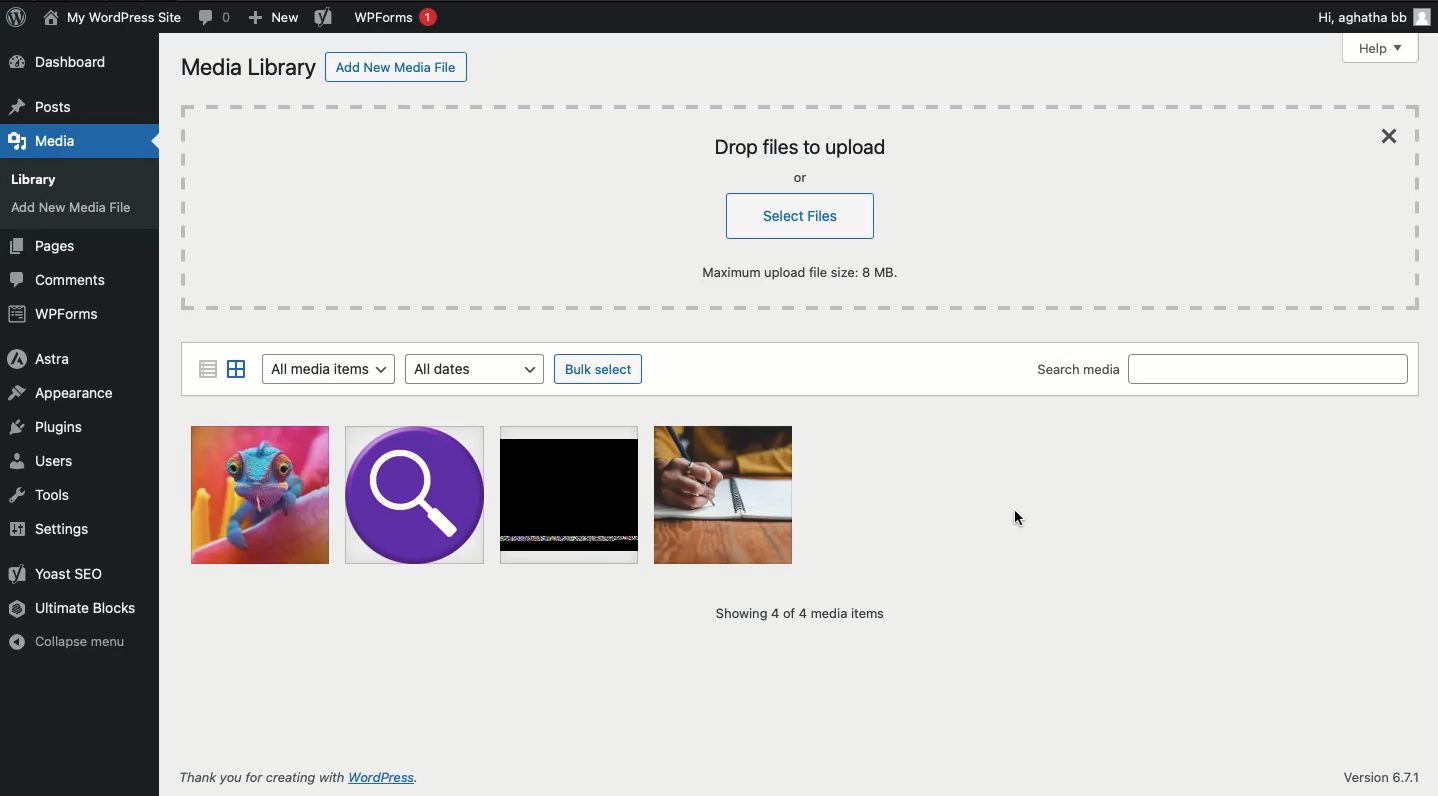 The height and width of the screenshot is (796, 1438). I want to click on Grid, so click(238, 369).